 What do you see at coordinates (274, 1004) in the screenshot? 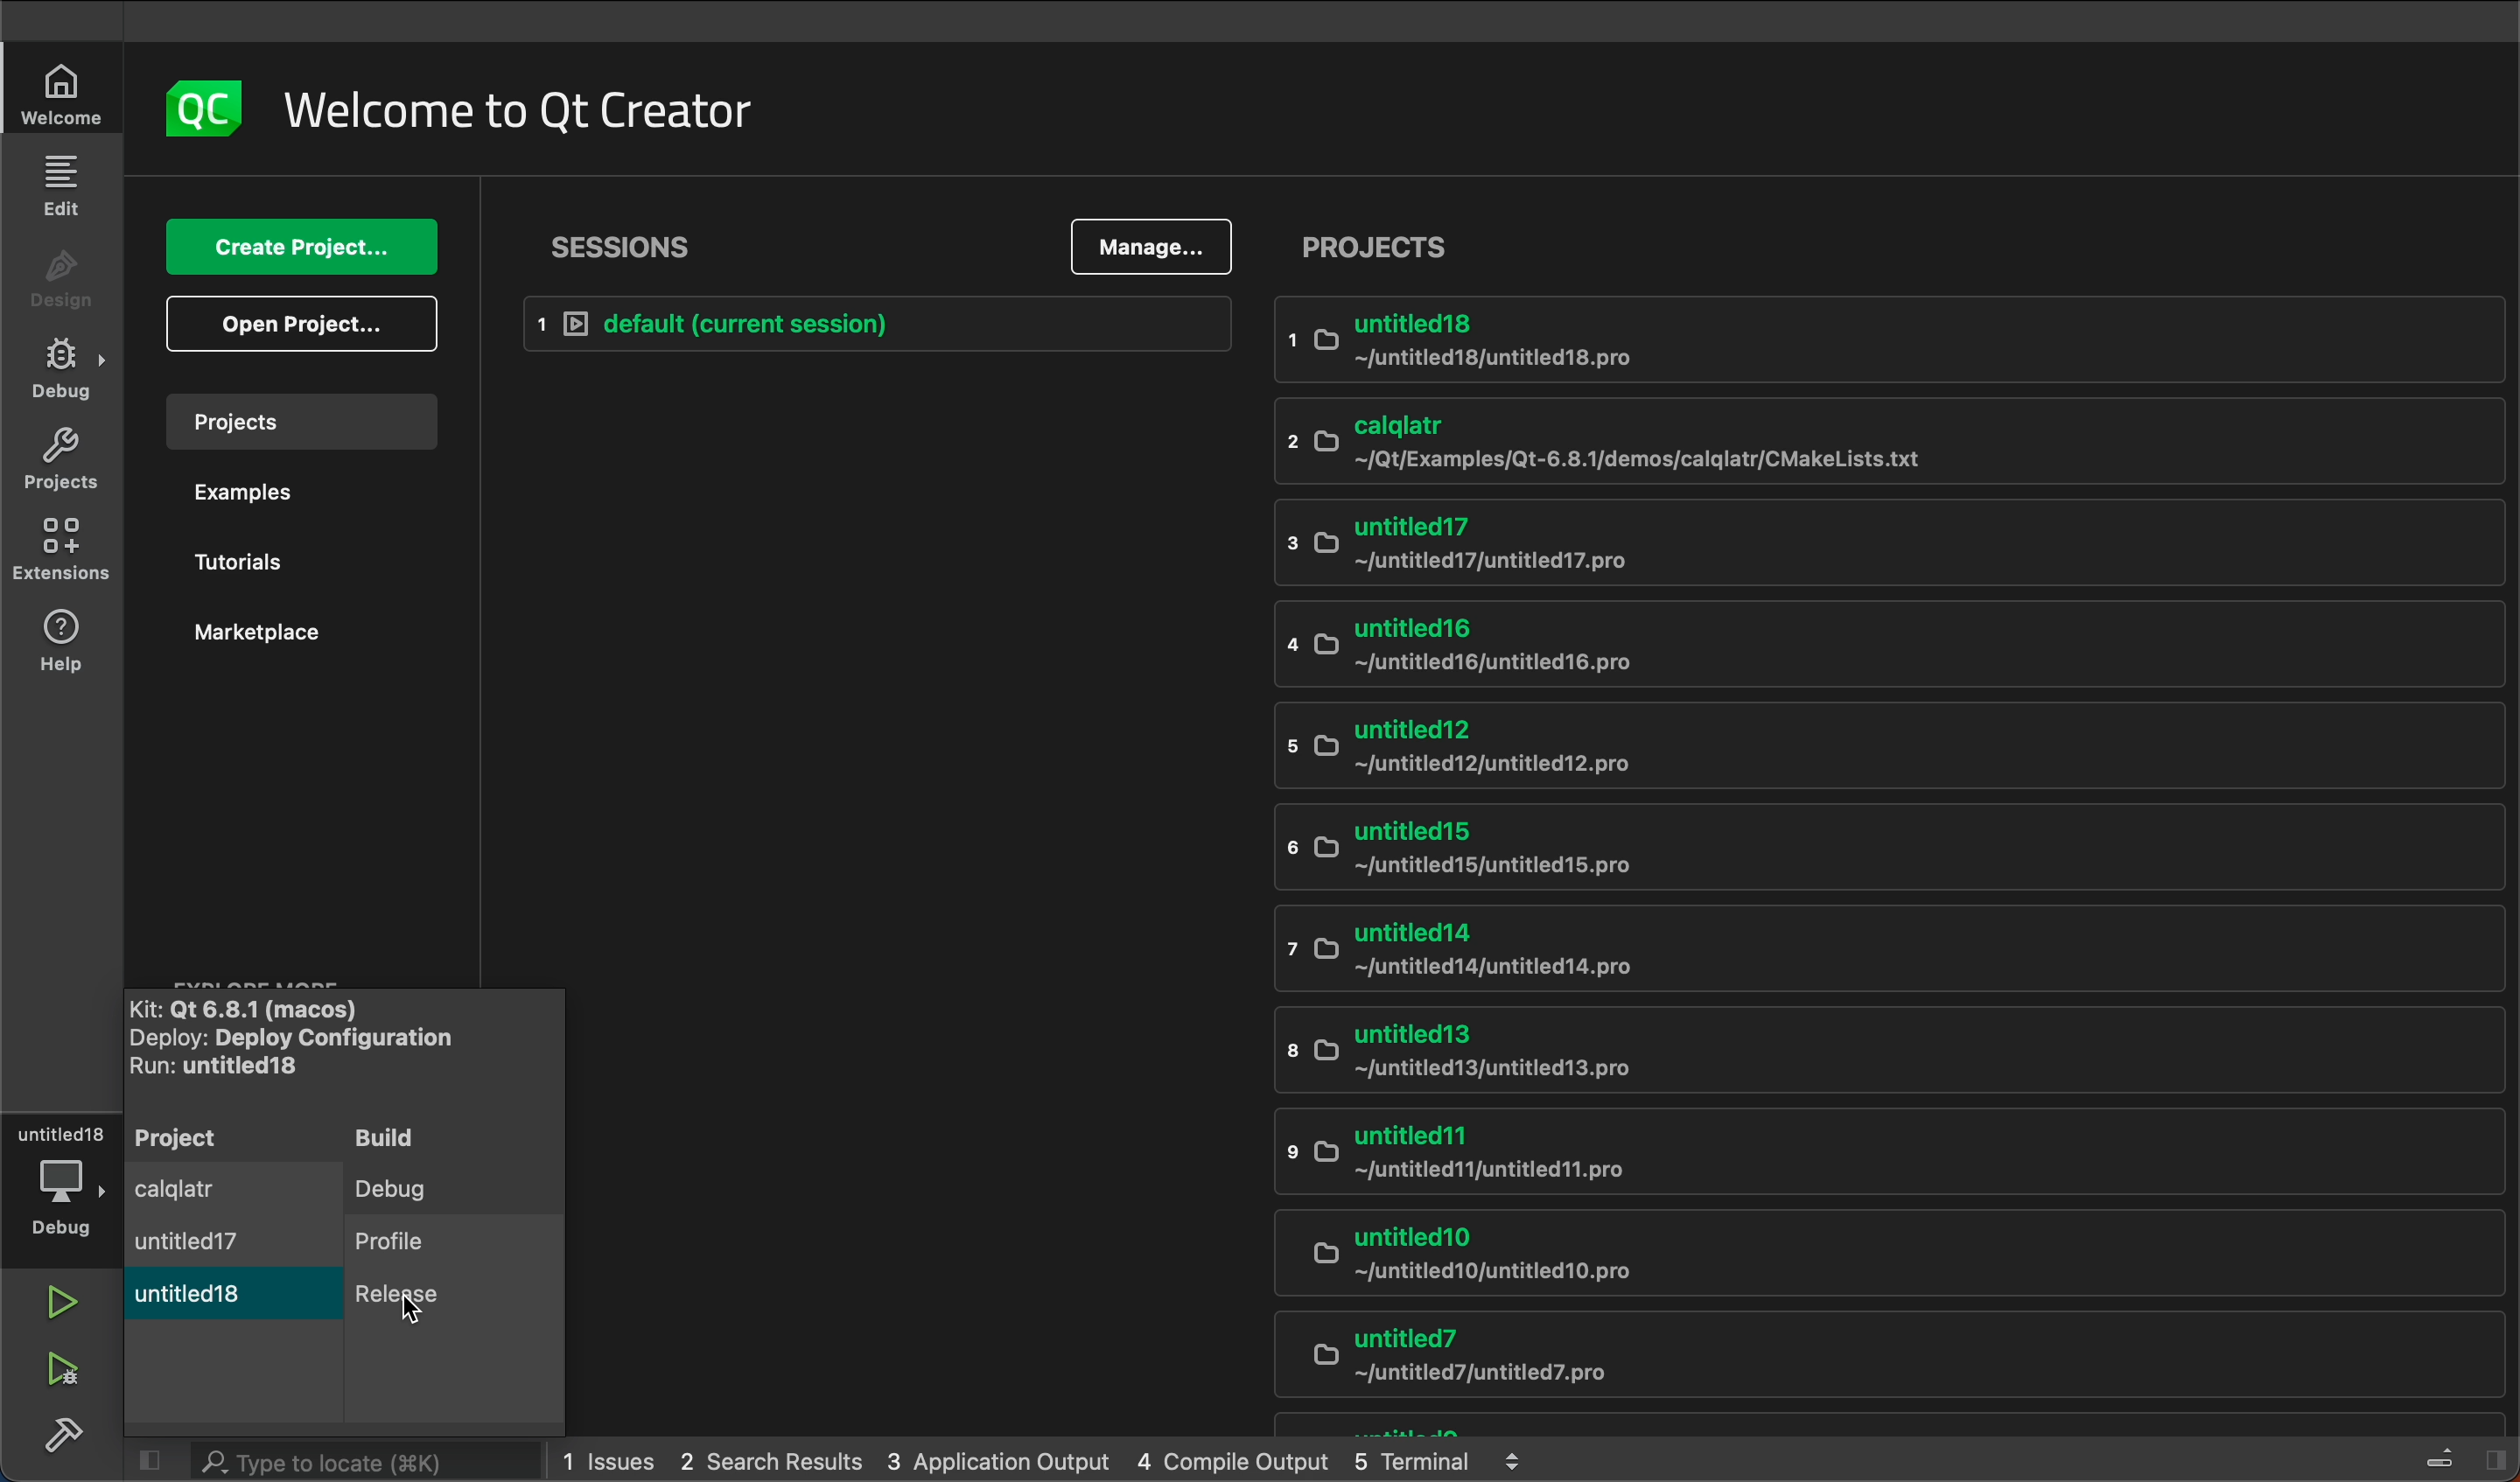
I see `kit name` at bounding box center [274, 1004].